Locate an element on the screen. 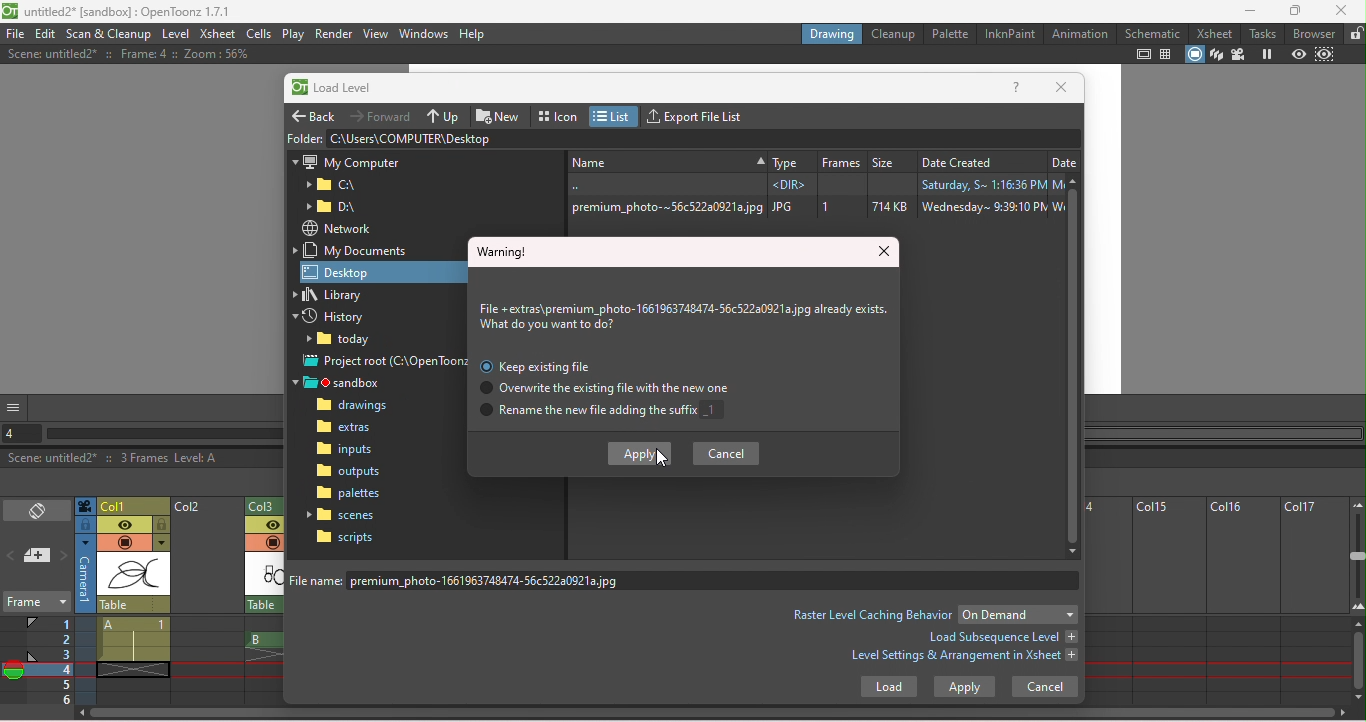 The height and width of the screenshot is (722, 1366). Column 3 is located at coordinates (269, 504).